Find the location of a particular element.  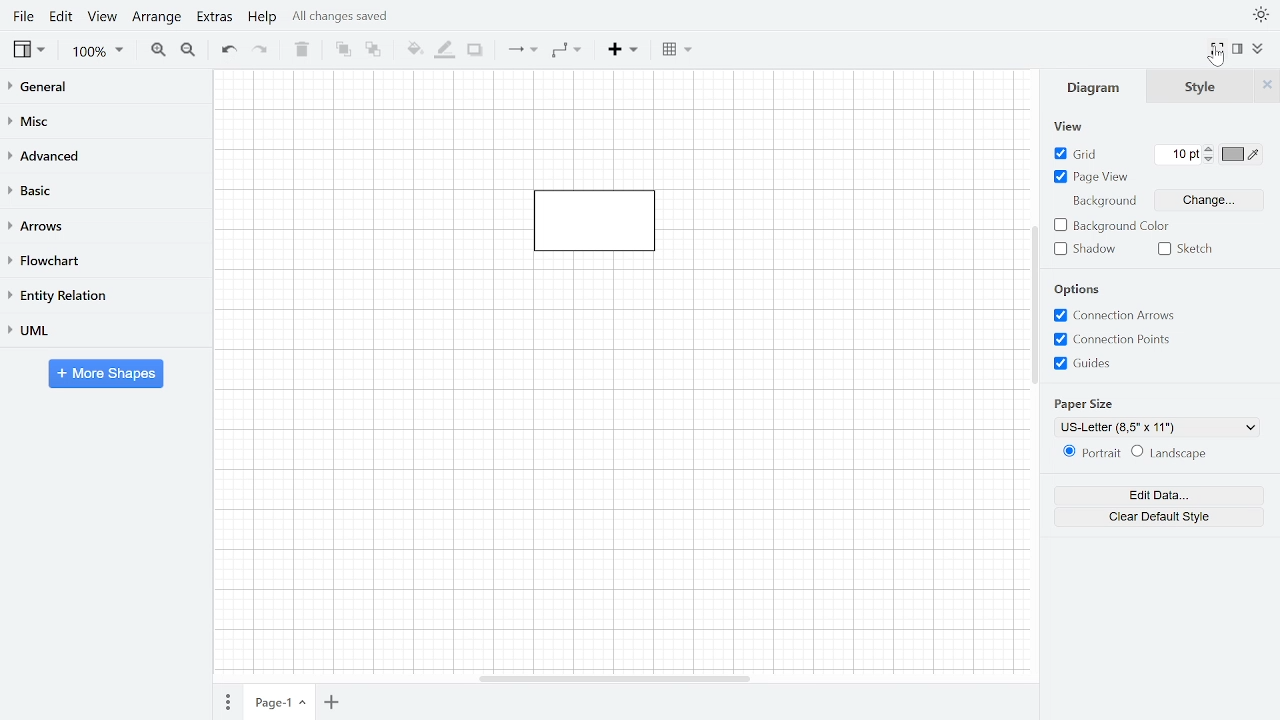

Cursor is located at coordinates (1216, 59).